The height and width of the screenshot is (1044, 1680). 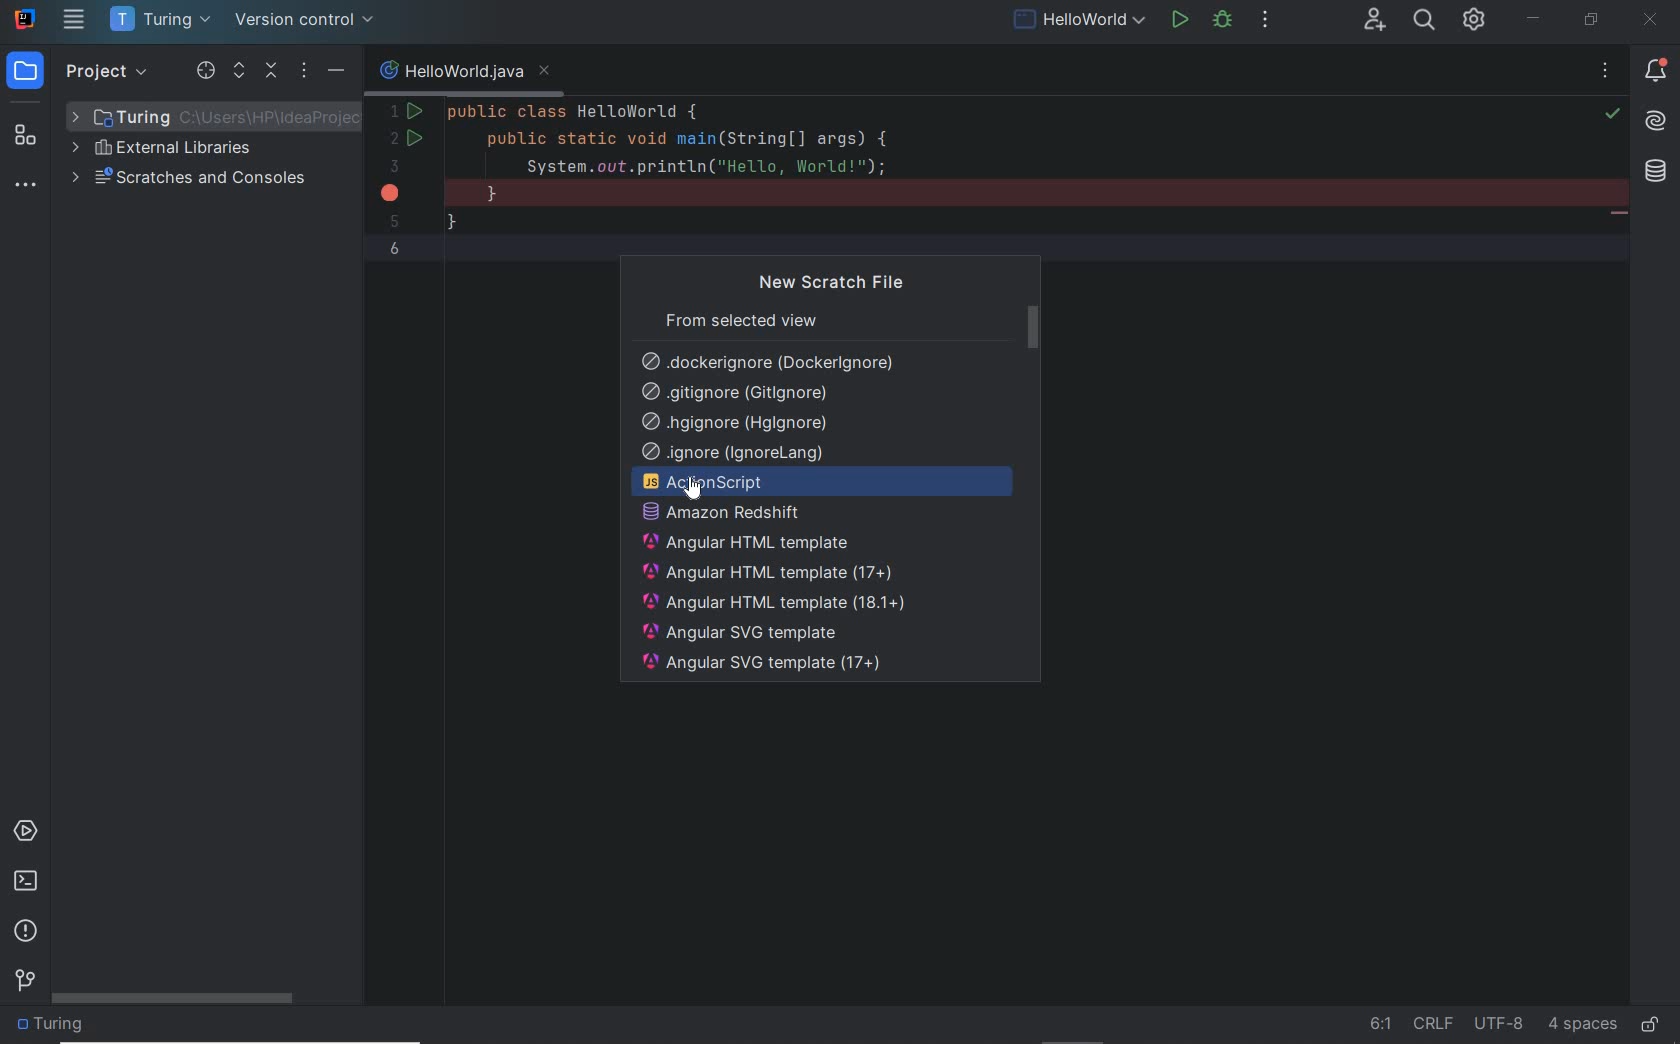 What do you see at coordinates (25, 978) in the screenshot?
I see `Git` at bounding box center [25, 978].